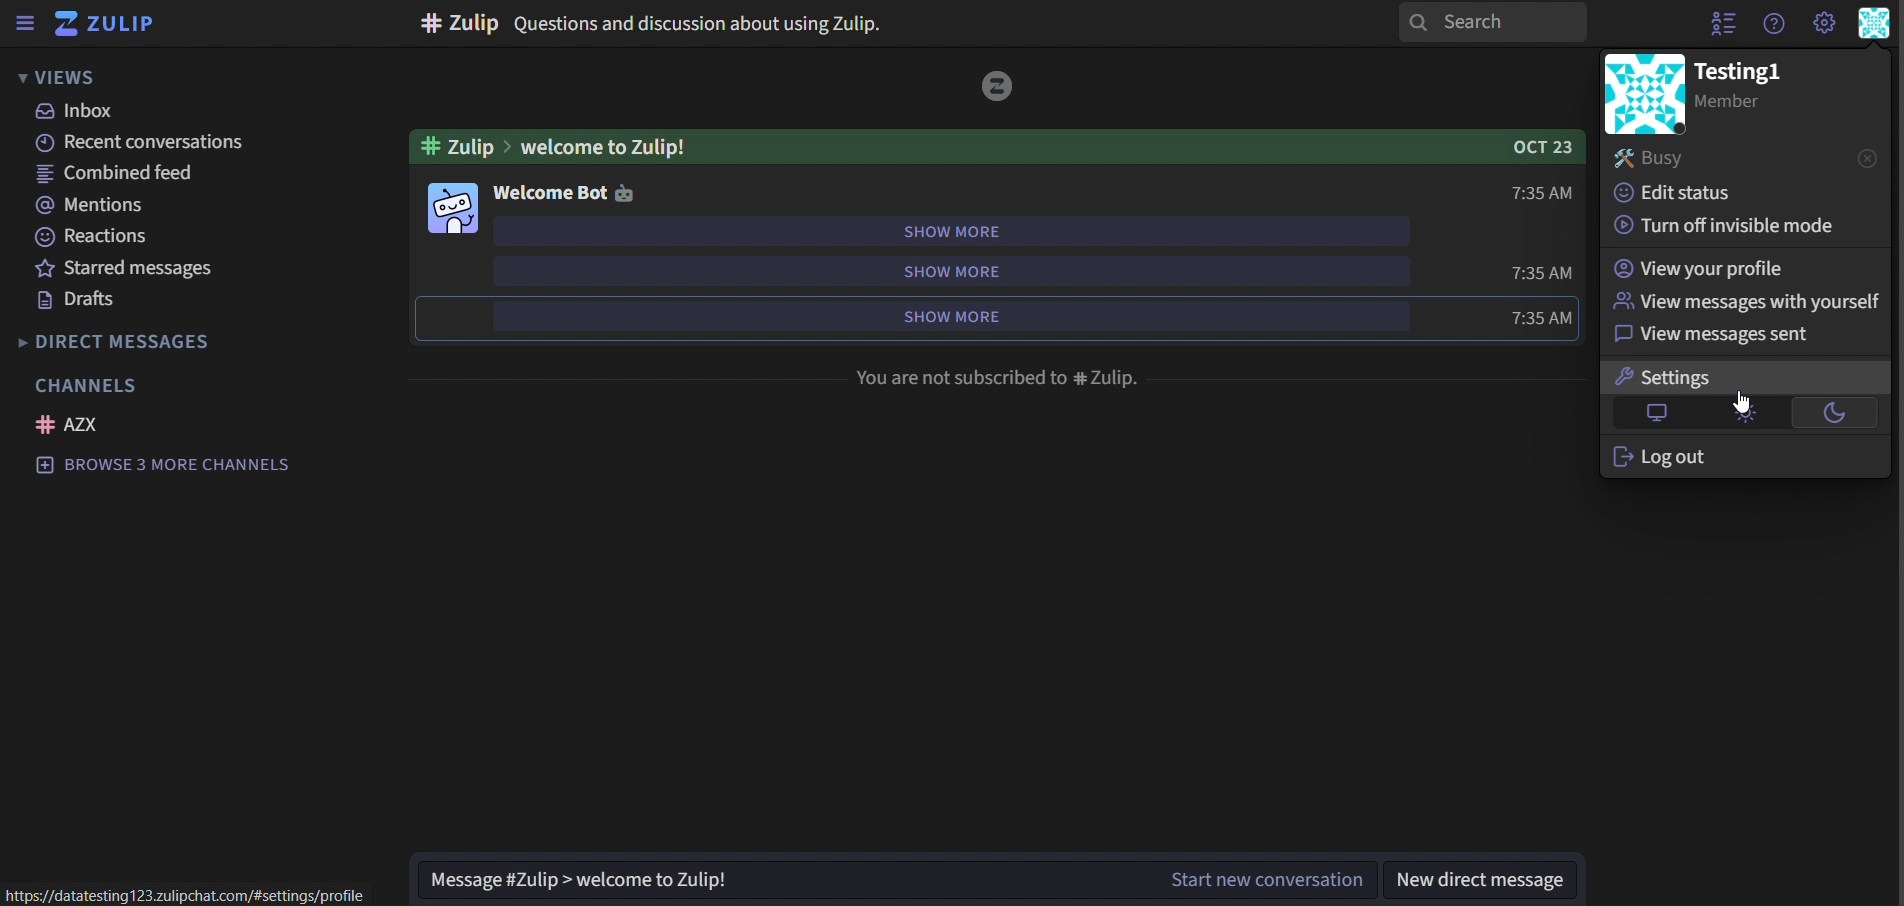 The width and height of the screenshot is (1904, 906). What do you see at coordinates (1717, 24) in the screenshot?
I see `hide user list` at bounding box center [1717, 24].